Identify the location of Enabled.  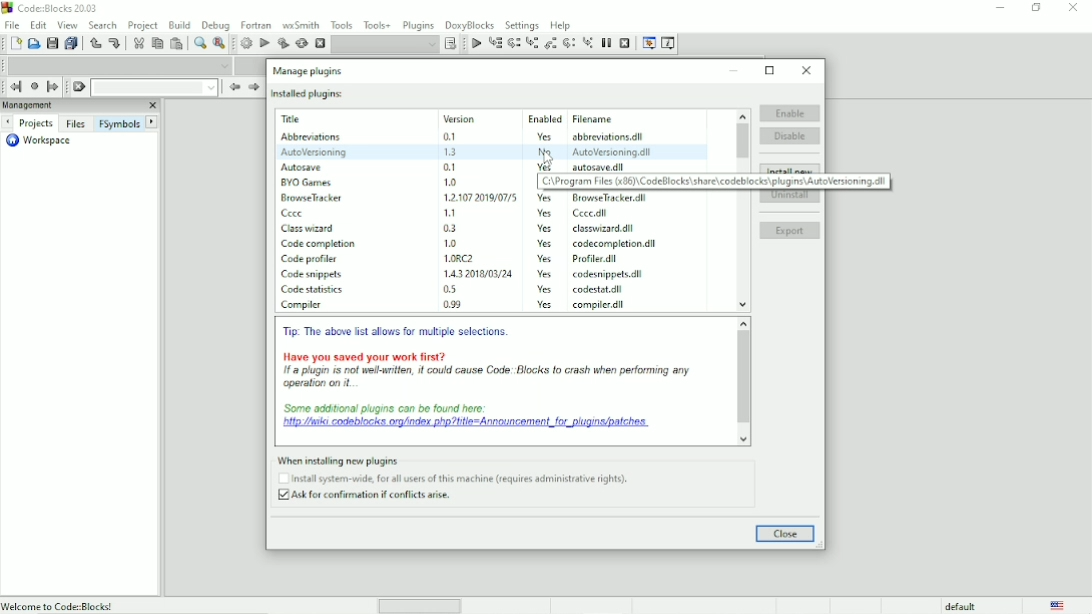
(543, 117).